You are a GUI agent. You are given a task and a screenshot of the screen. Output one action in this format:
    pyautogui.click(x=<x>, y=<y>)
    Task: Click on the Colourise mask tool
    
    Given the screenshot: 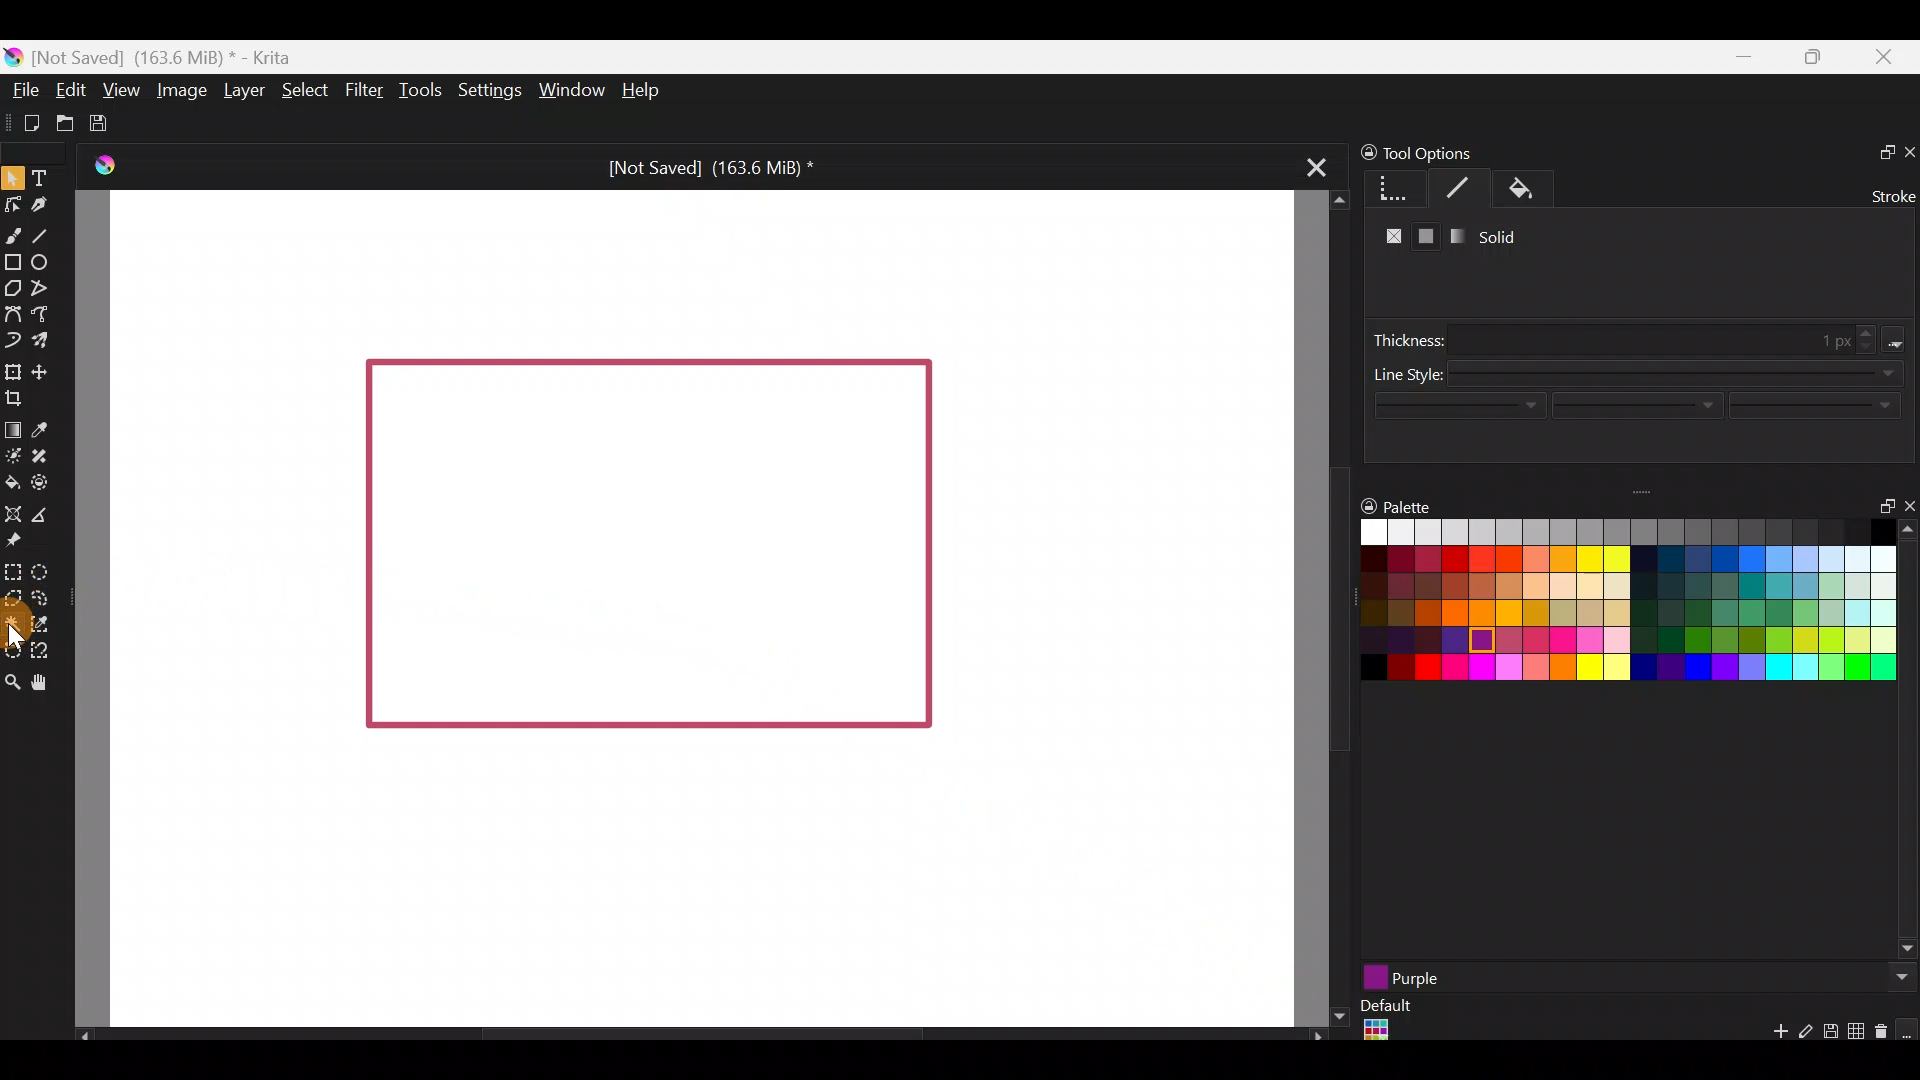 What is the action you would take?
    pyautogui.click(x=13, y=458)
    